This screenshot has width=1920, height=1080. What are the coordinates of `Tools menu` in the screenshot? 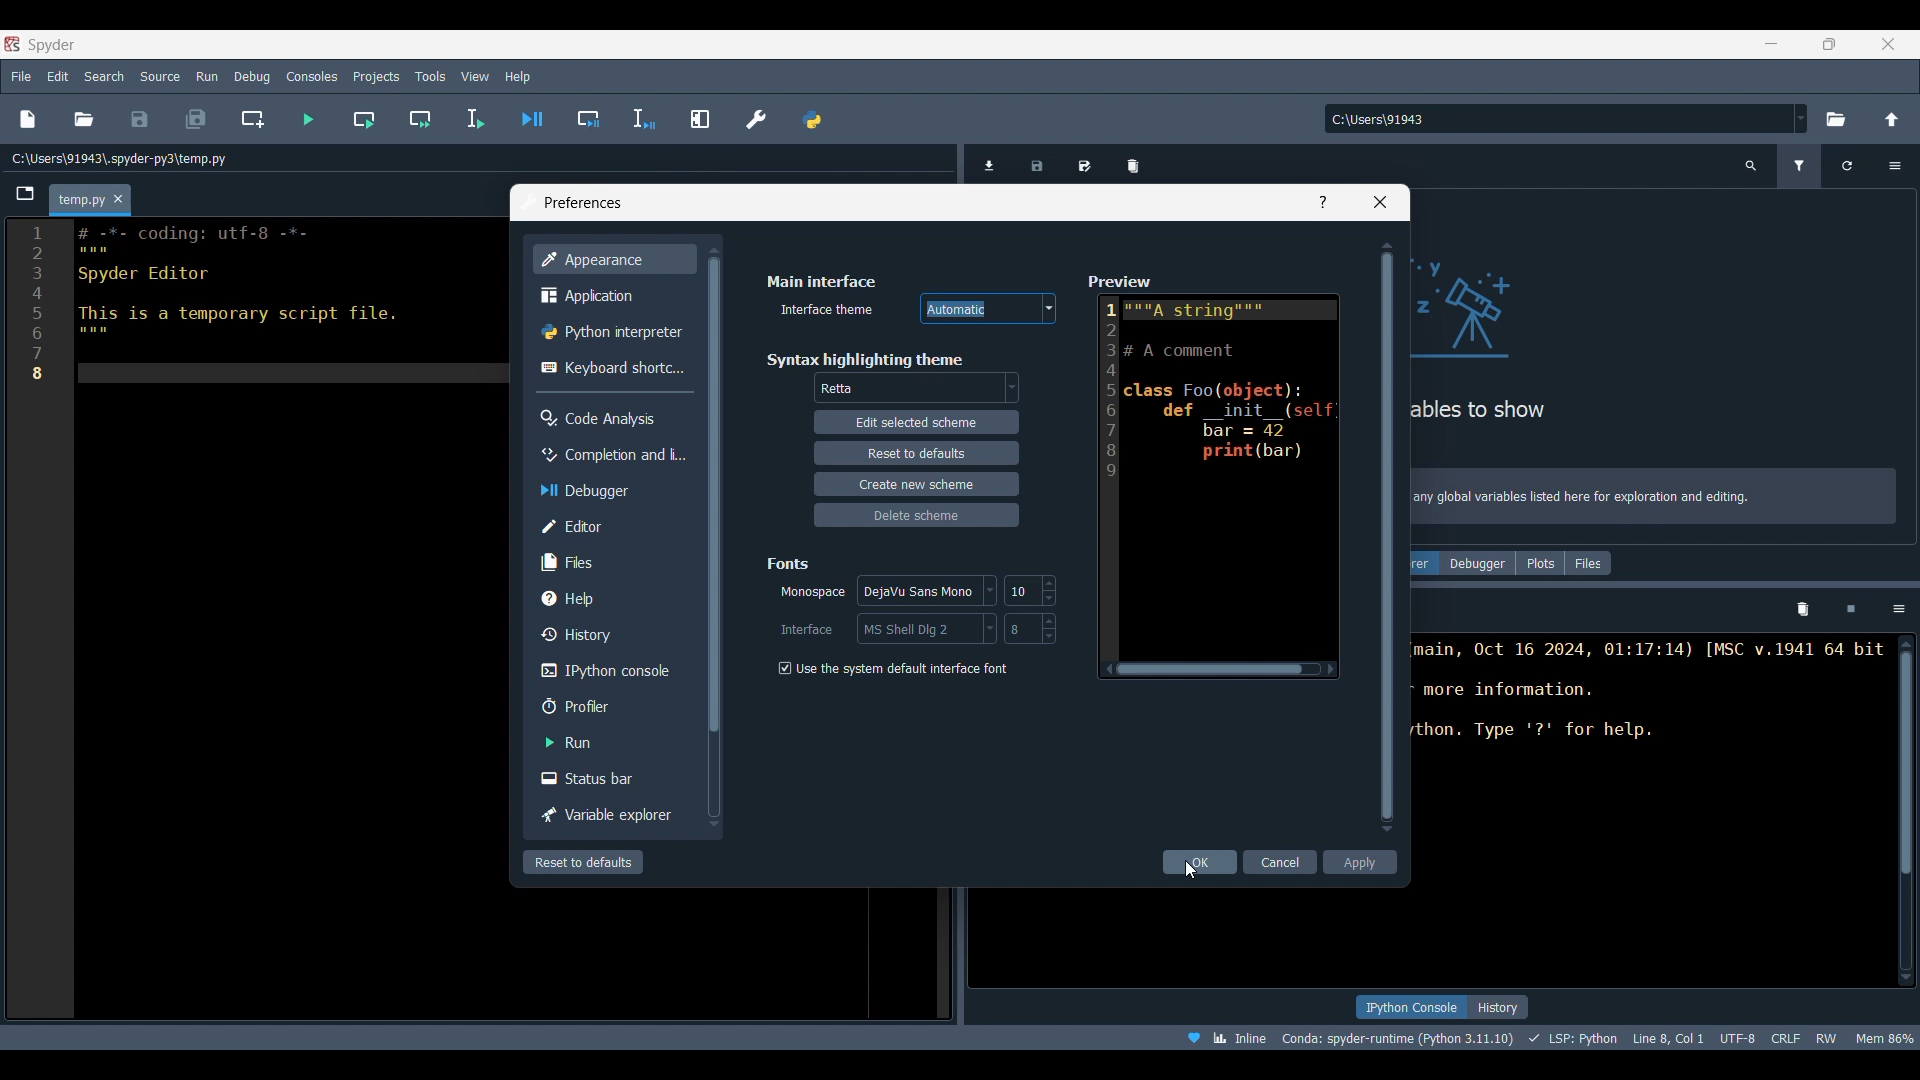 It's located at (429, 77).